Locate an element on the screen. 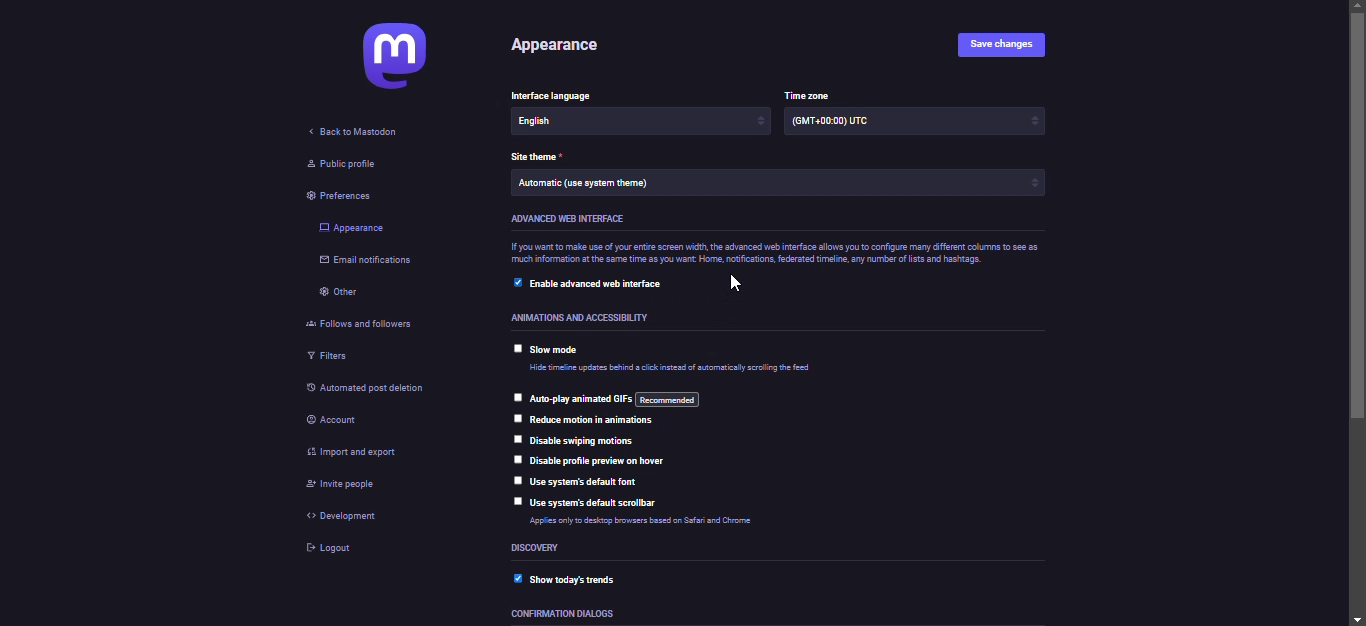 The width and height of the screenshot is (1366, 626). increase/decrease arrows is located at coordinates (760, 122).